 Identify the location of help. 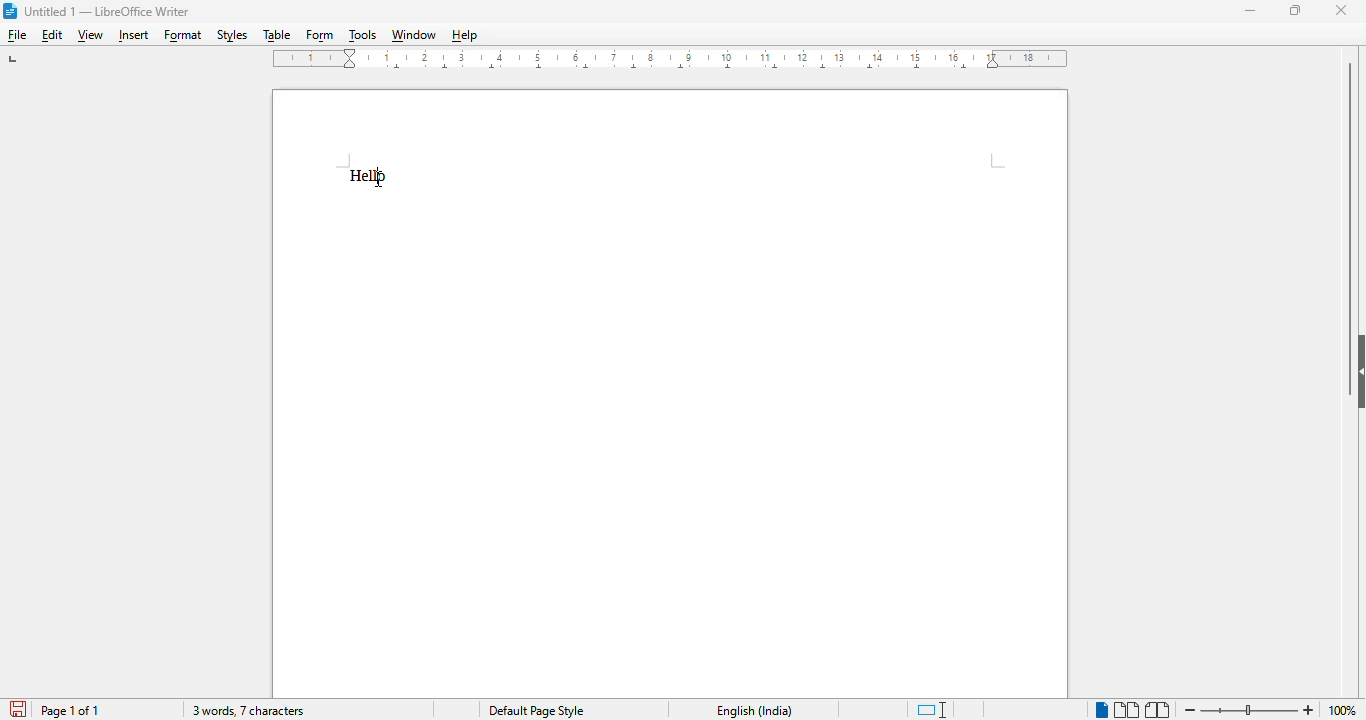
(464, 35).